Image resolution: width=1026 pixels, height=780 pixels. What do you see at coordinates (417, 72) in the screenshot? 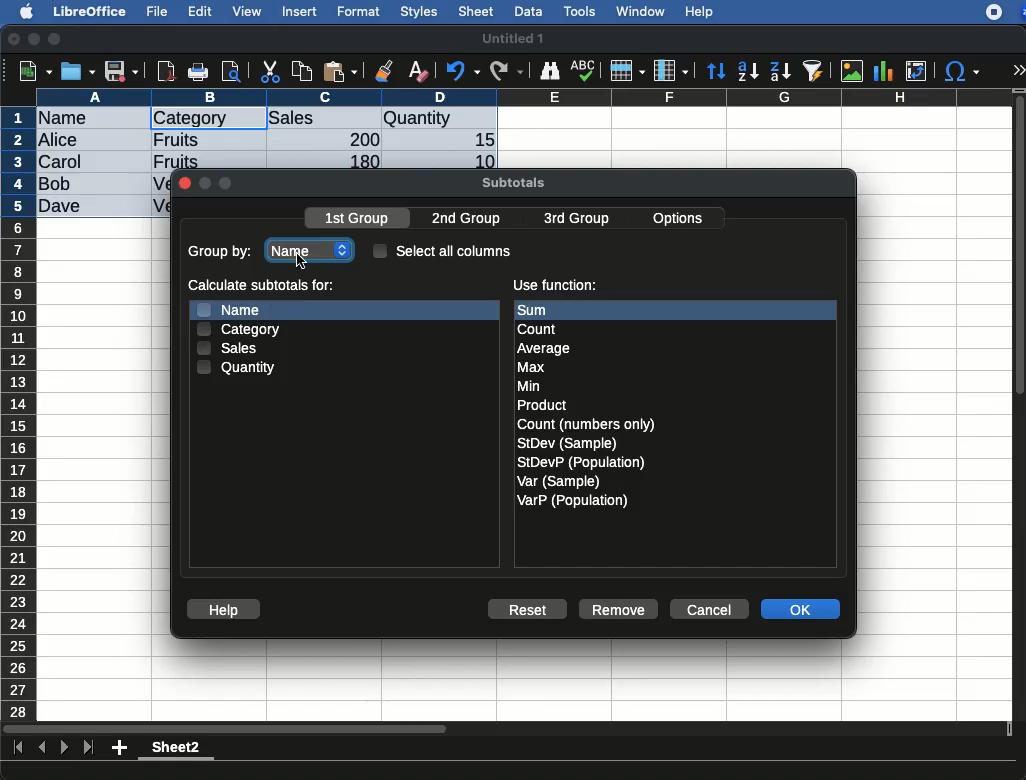
I see `clear formatting` at bounding box center [417, 72].